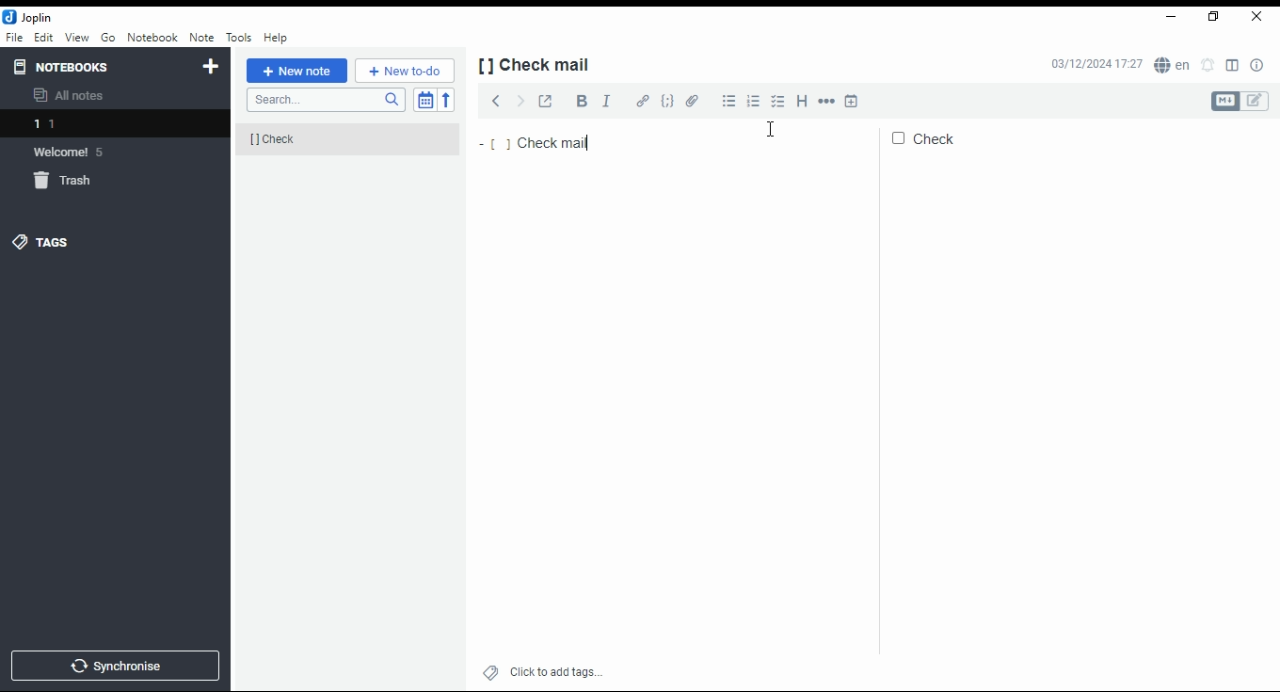 This screenshot has height=692, width=1280. What do you see at coordinates (1239, 102) in the screenshot?
I see `toggle editors` at bounding box center [1239, 102].